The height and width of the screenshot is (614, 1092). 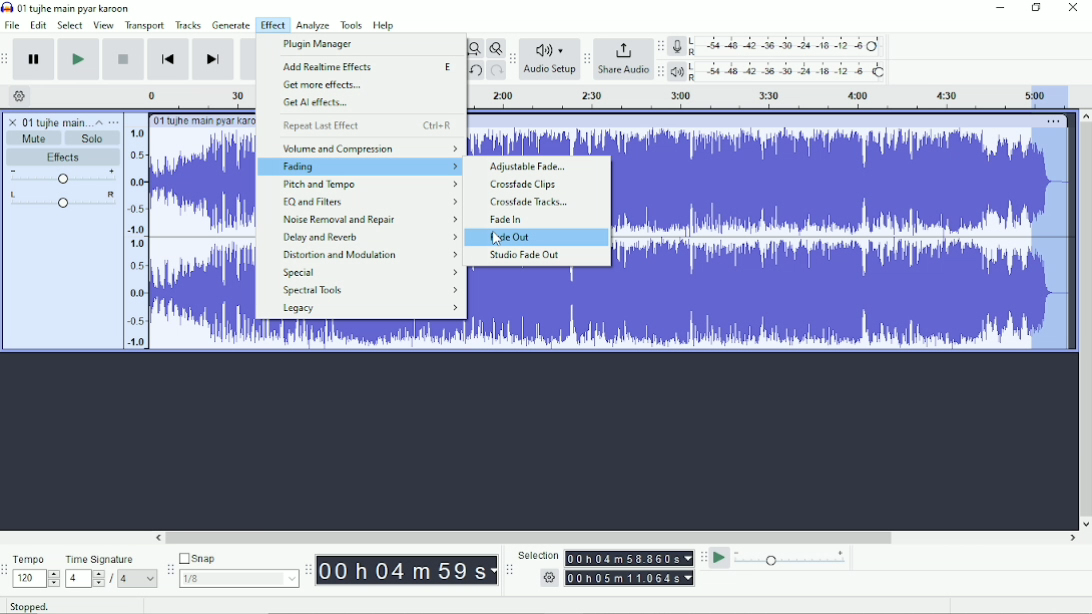 I want to click on Transport, so click(x=144, y=27).